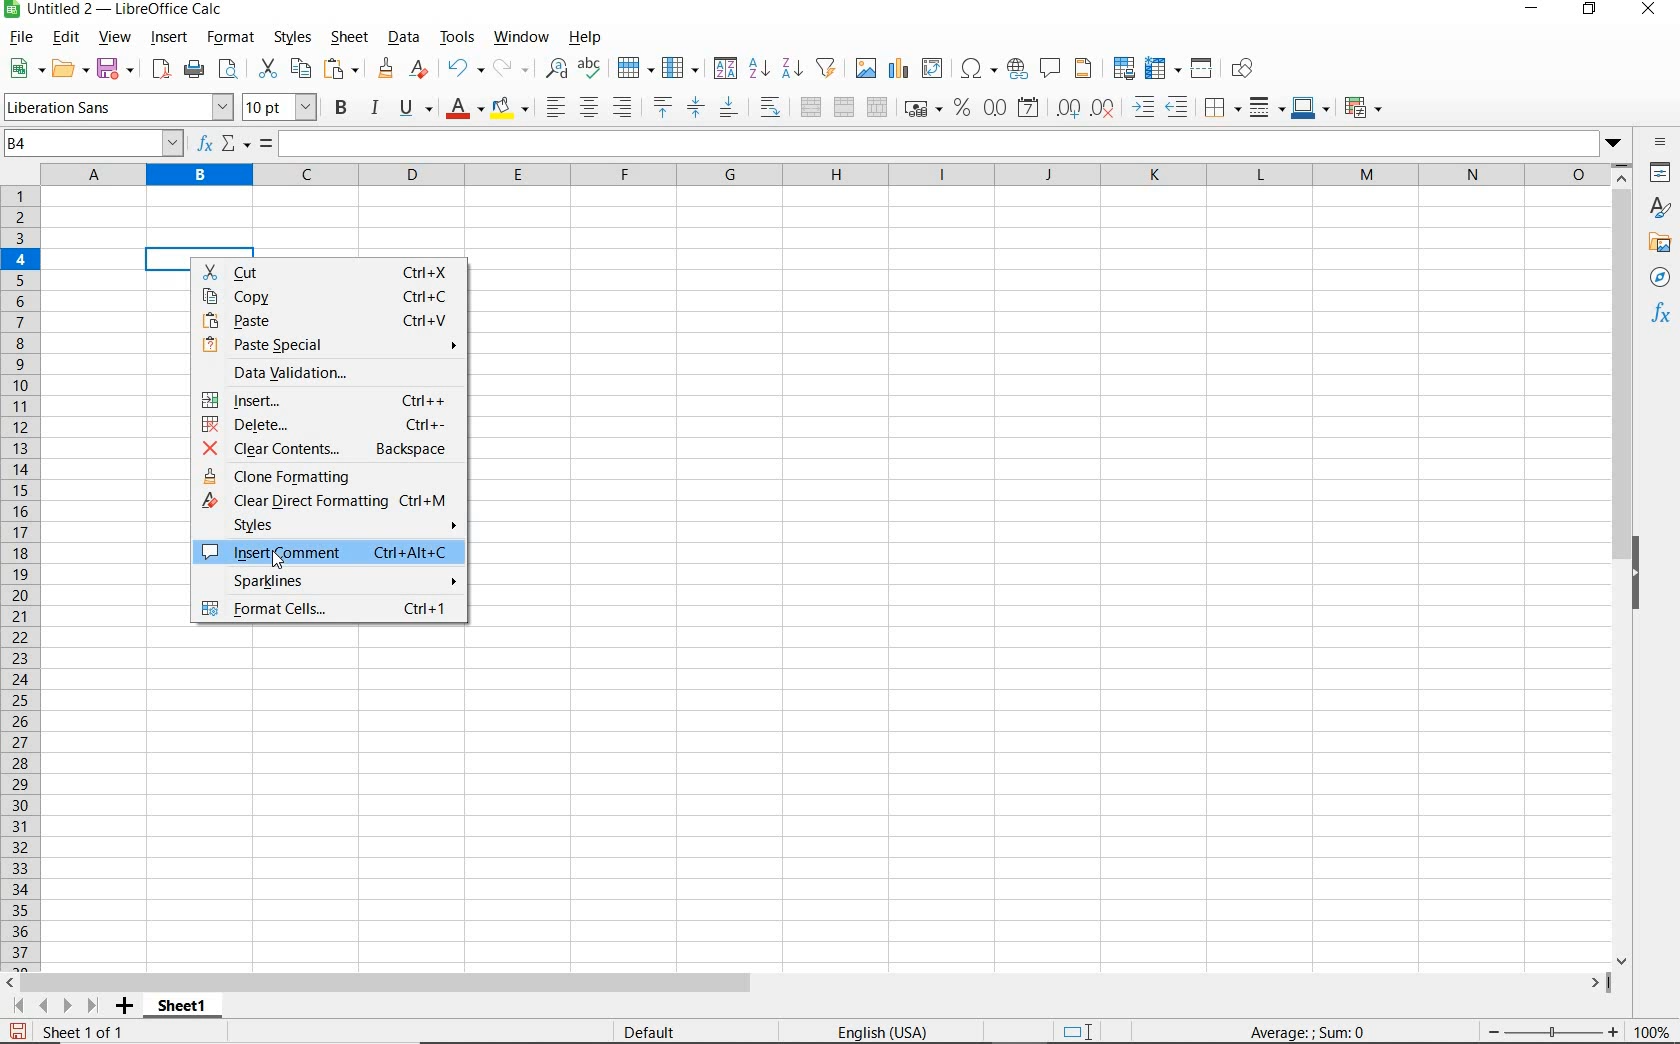 The image size is (1680, 1044). Describe the element at coordinates (660, 1032) in the screenshot. I see `default` at that location.